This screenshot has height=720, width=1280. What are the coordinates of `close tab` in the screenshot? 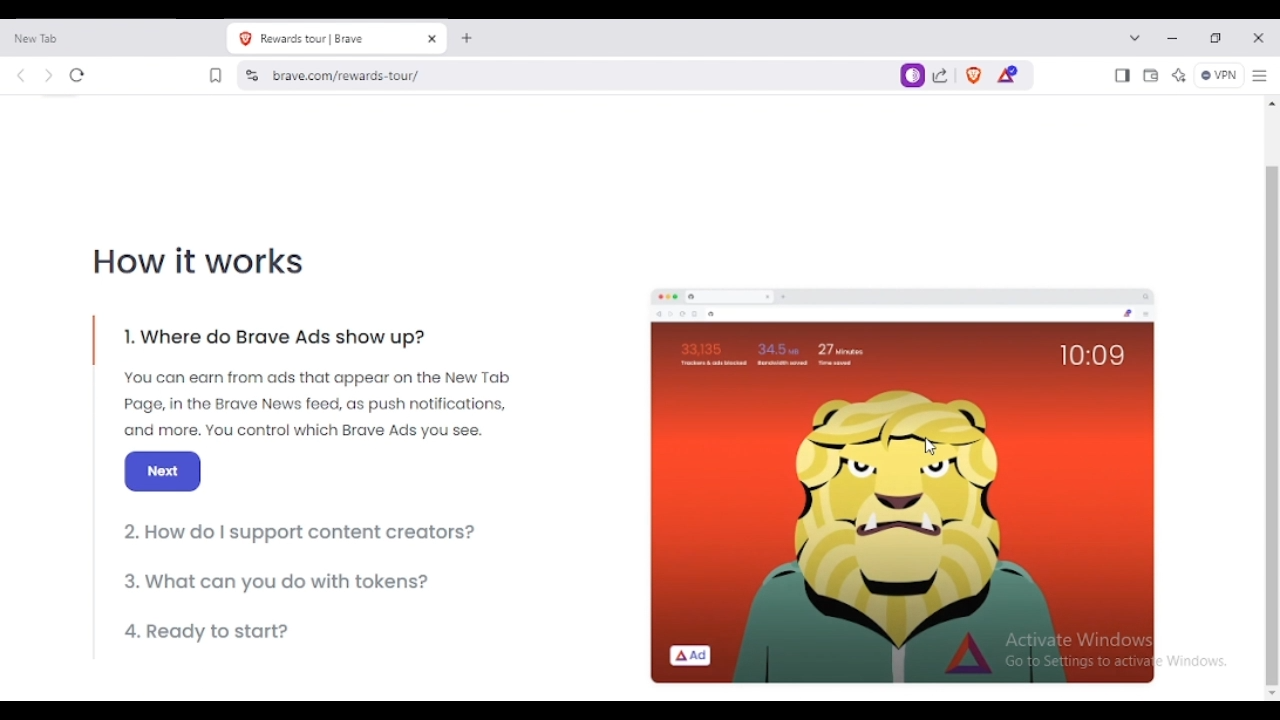 It's located at (434, 38).